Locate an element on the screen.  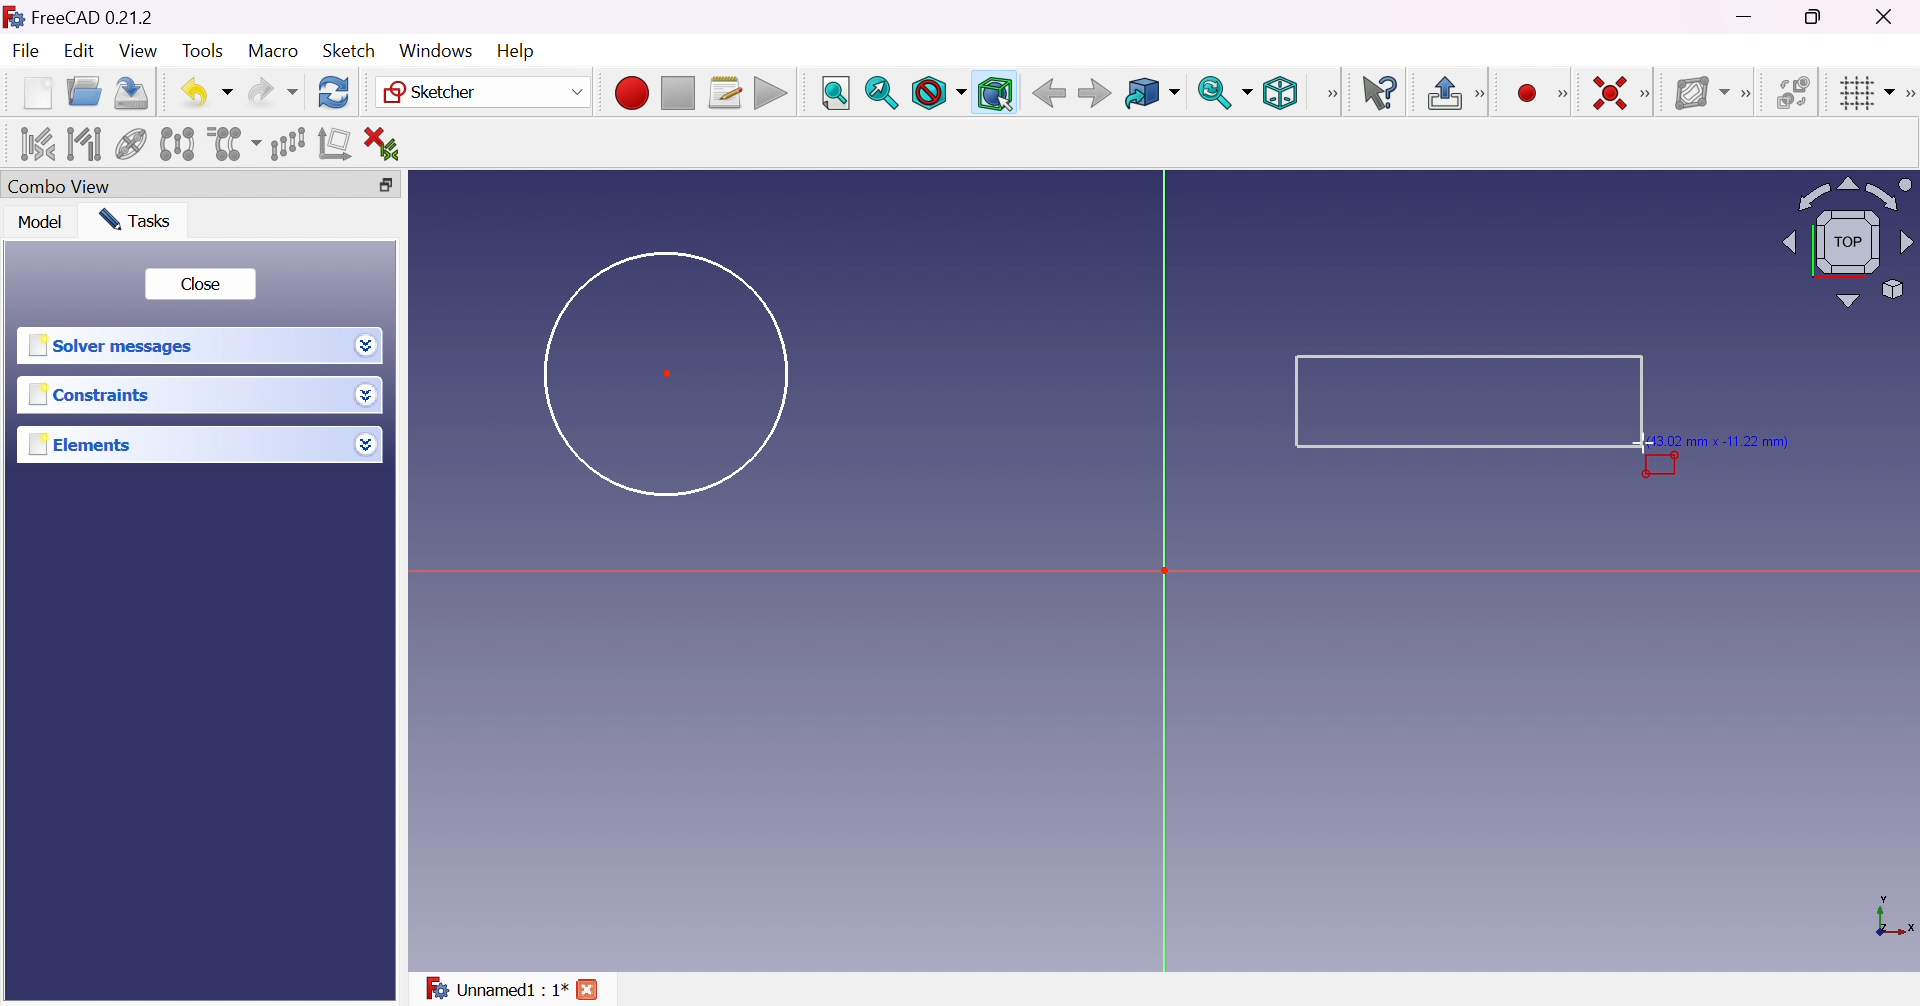
Macros is located at coordinates (726, 93).